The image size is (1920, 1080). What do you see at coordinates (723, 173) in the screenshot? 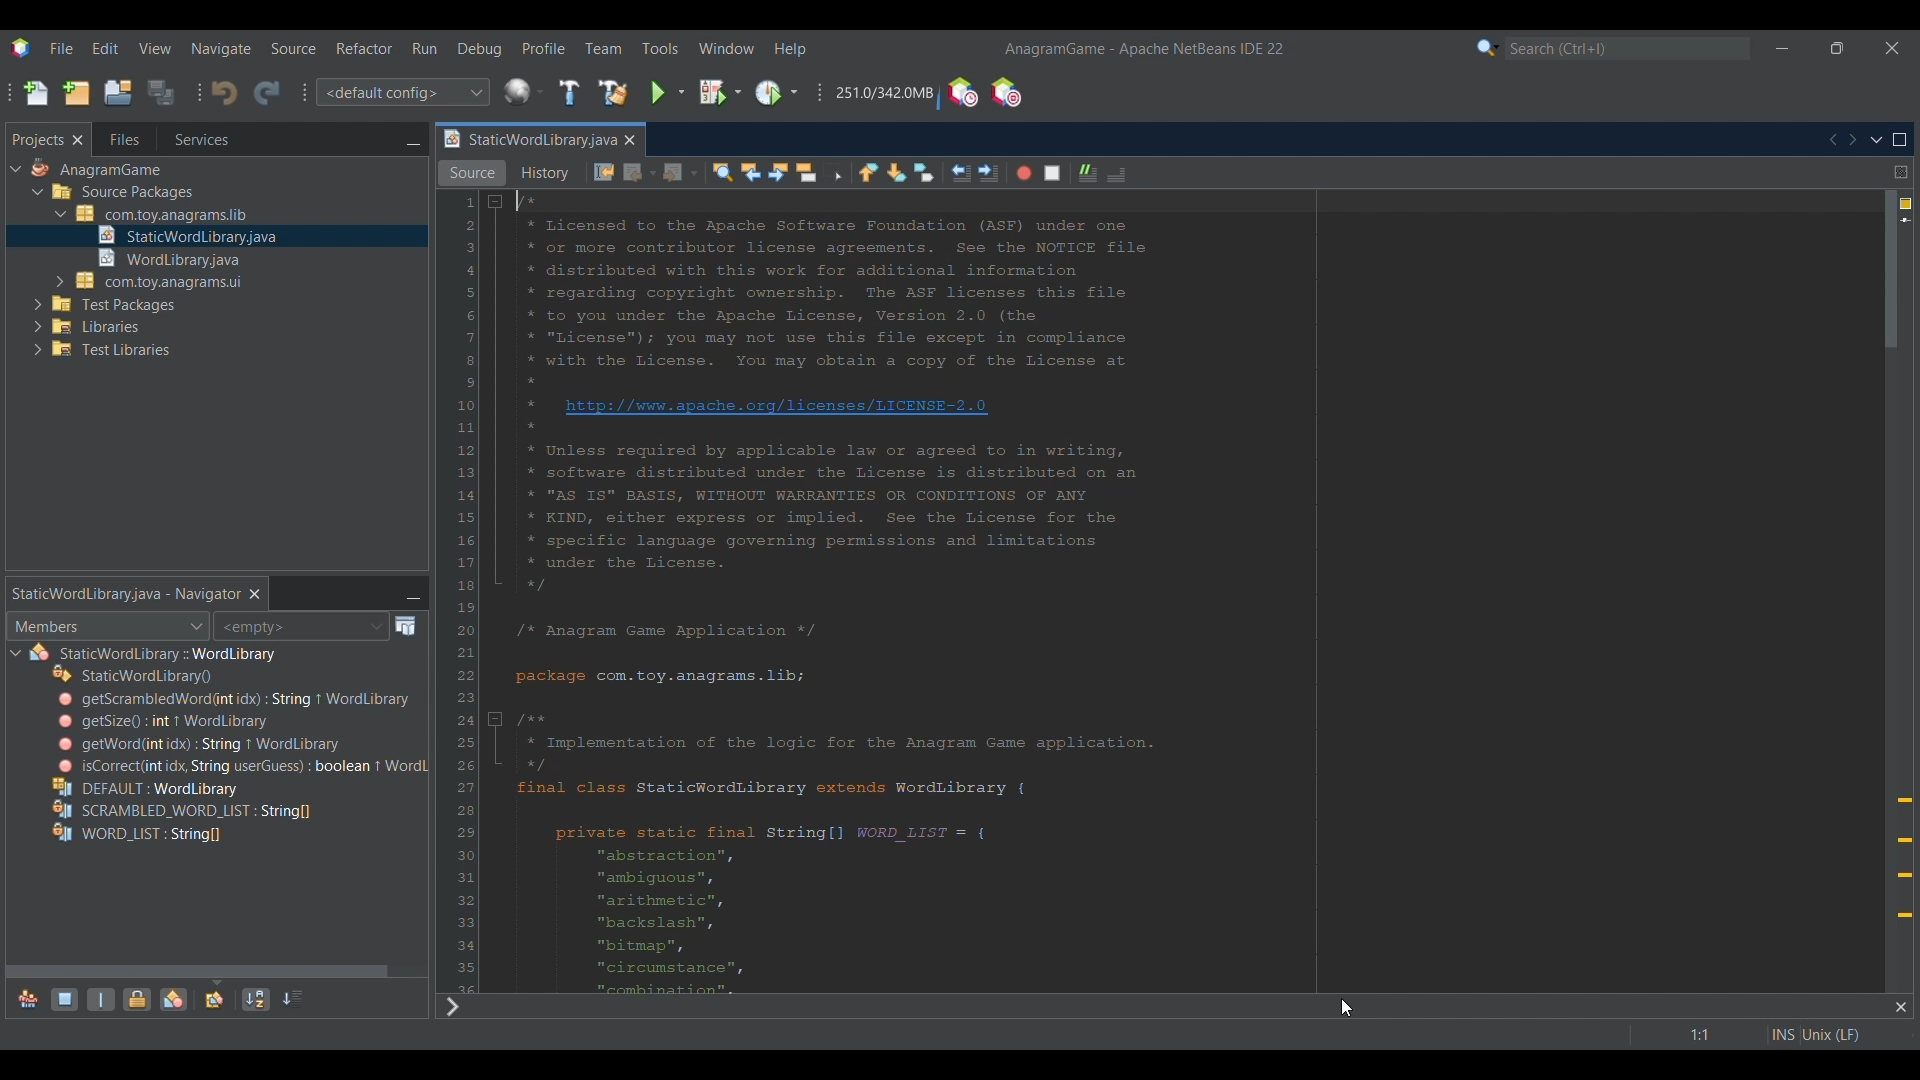
I see `Find selection` at bounding box center [723, 173].